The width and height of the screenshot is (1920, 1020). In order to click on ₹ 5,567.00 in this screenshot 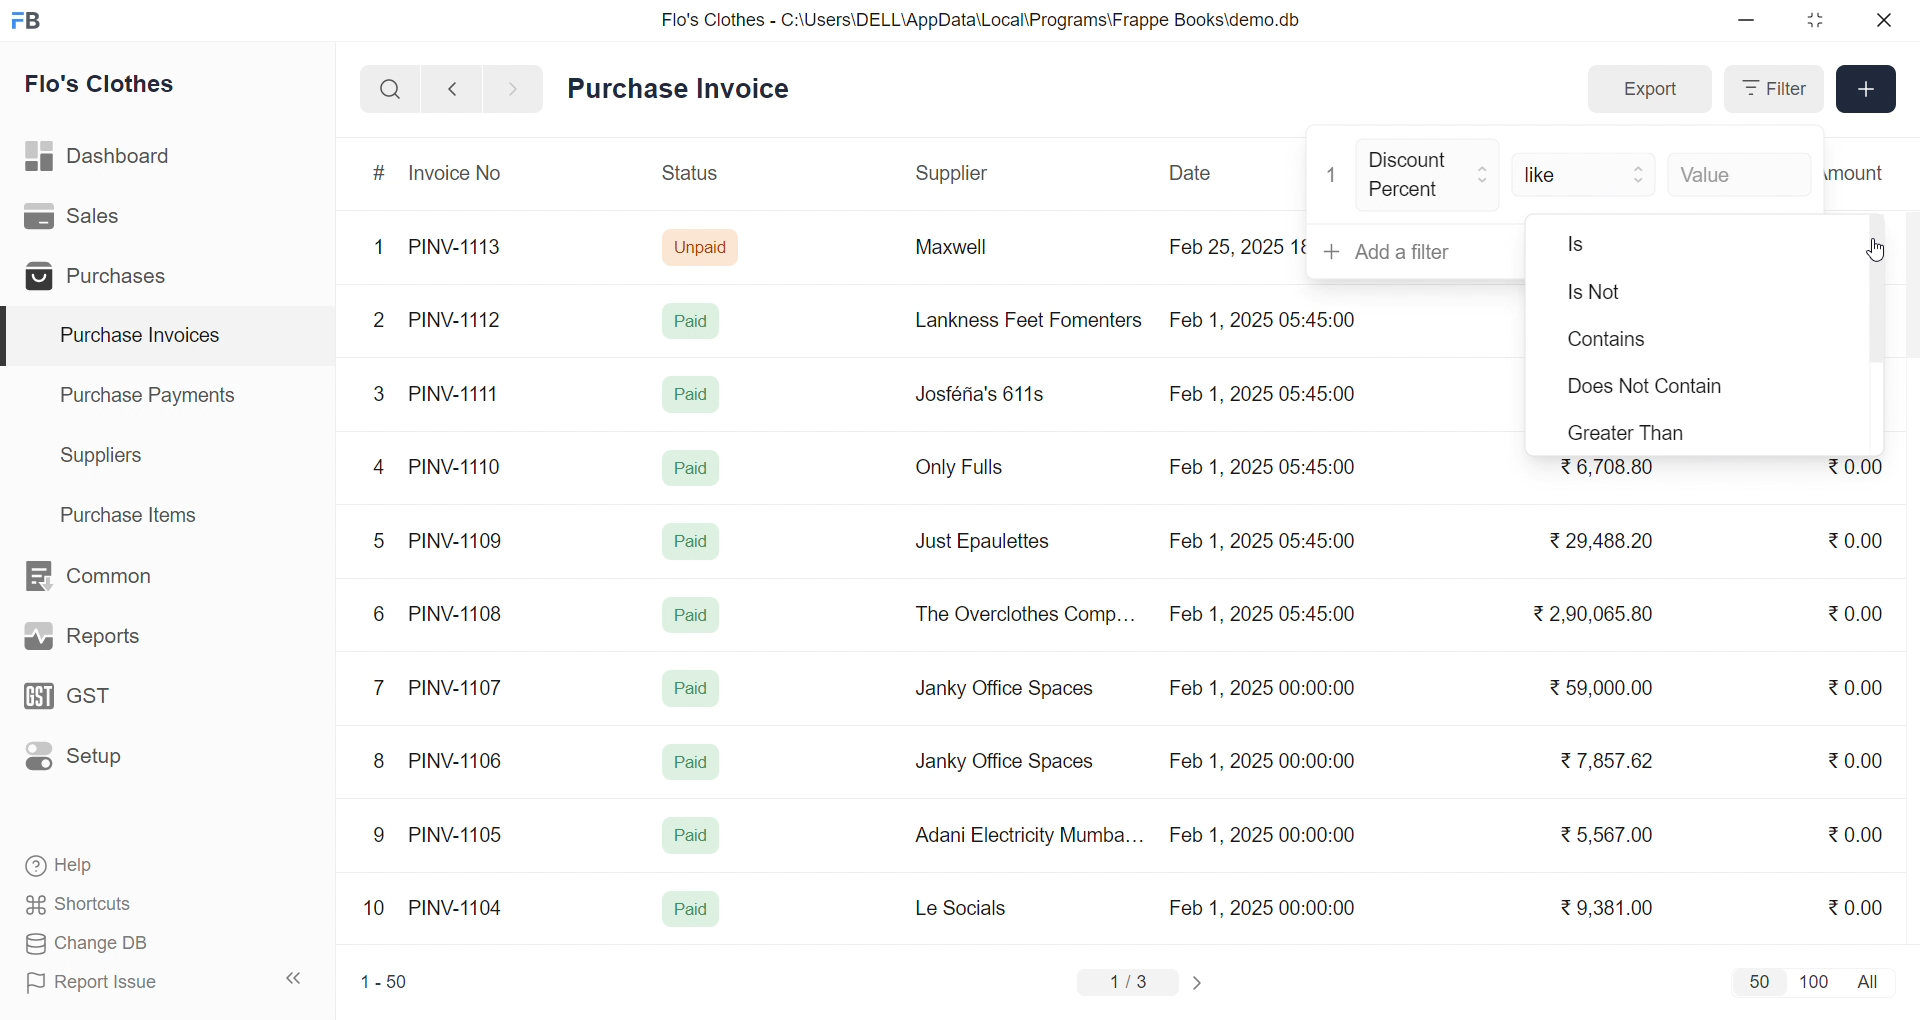, I will do `click(1602, 834)`.